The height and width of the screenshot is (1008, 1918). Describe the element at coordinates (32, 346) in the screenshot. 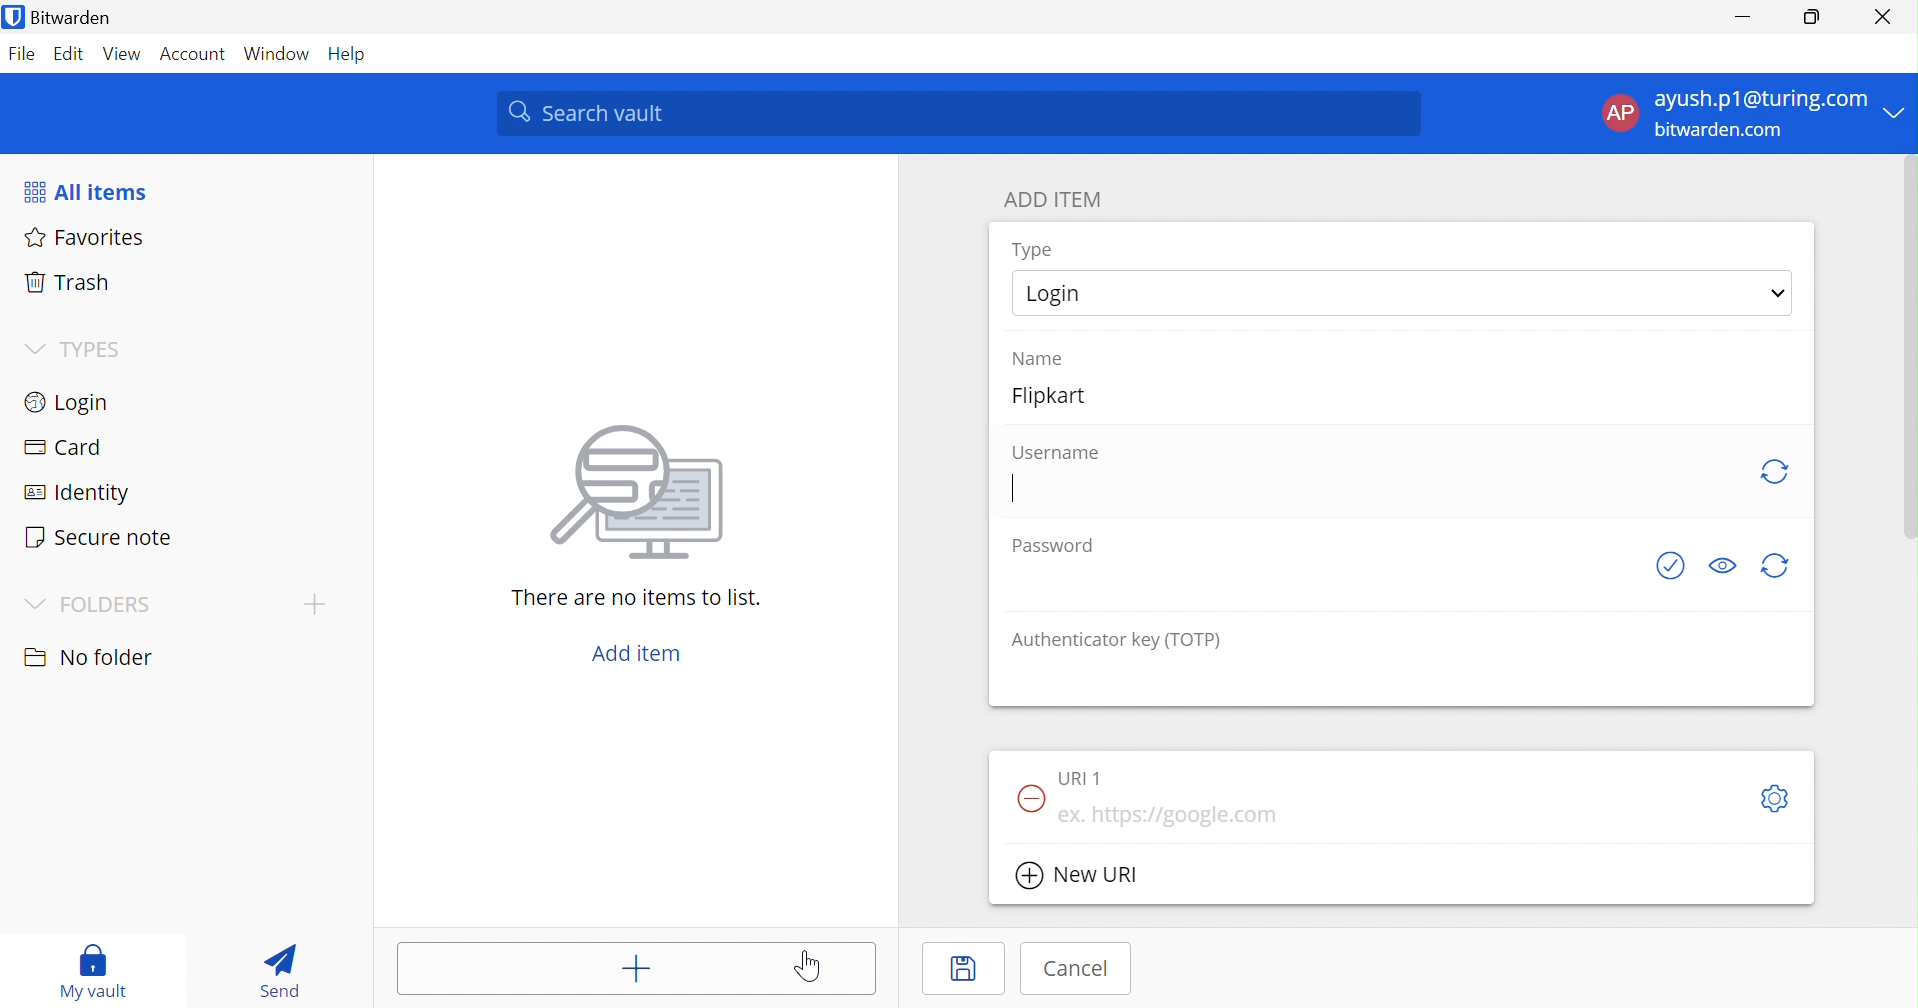

I see `Drop Down` at that location.